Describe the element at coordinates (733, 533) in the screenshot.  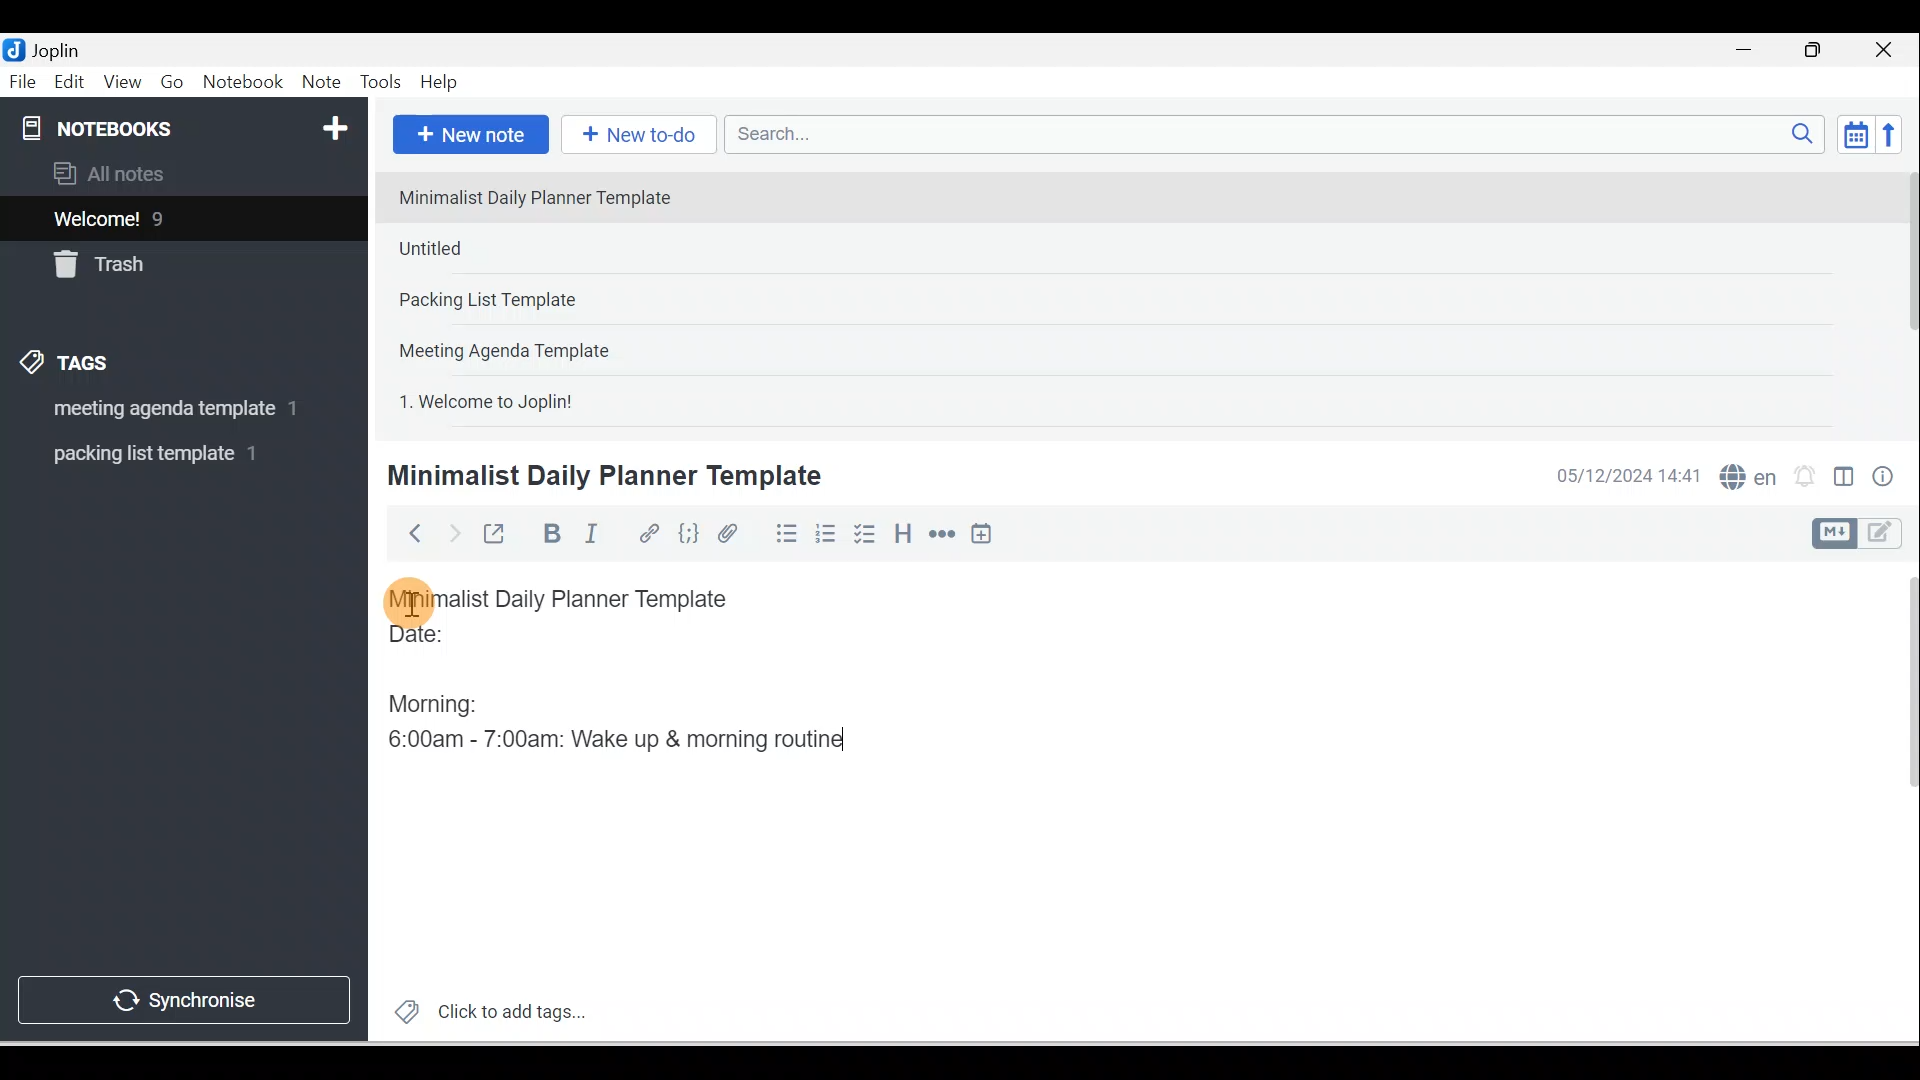
I see `Attach file` at that location.